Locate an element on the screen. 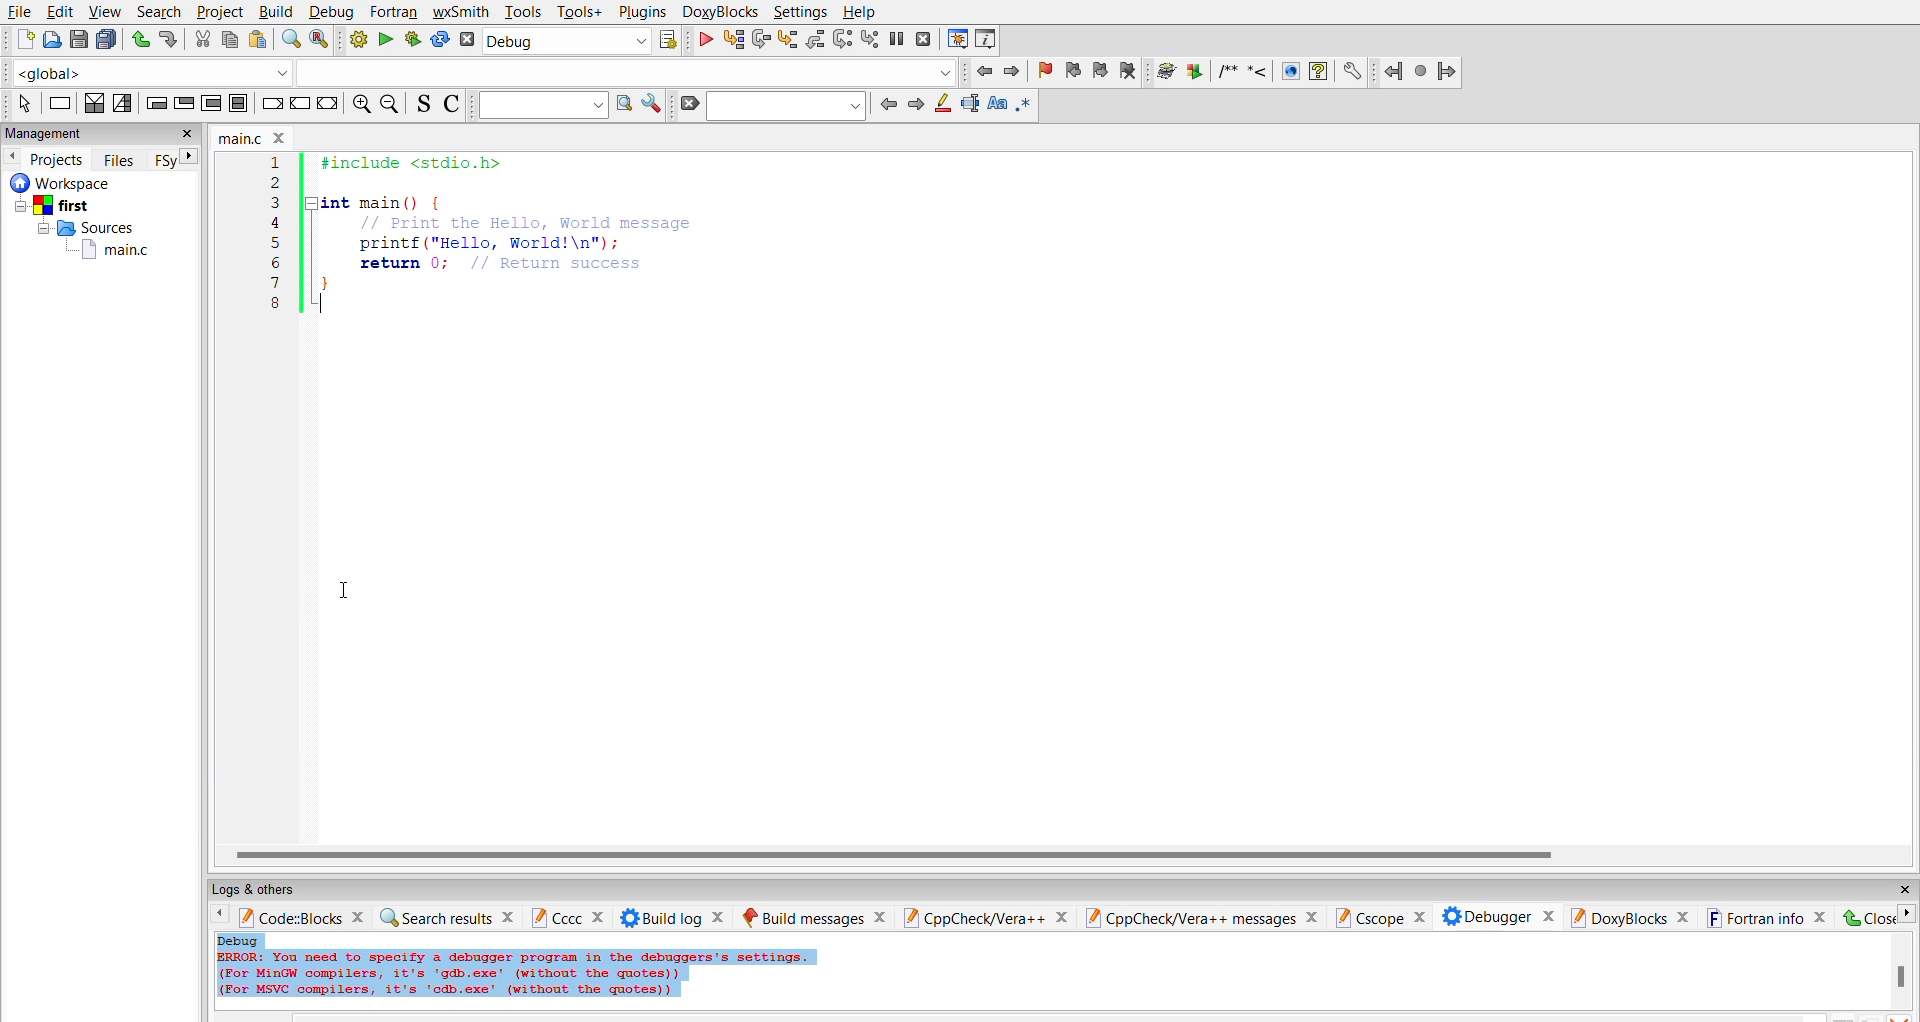  projects is located at coordinates (59, 159).